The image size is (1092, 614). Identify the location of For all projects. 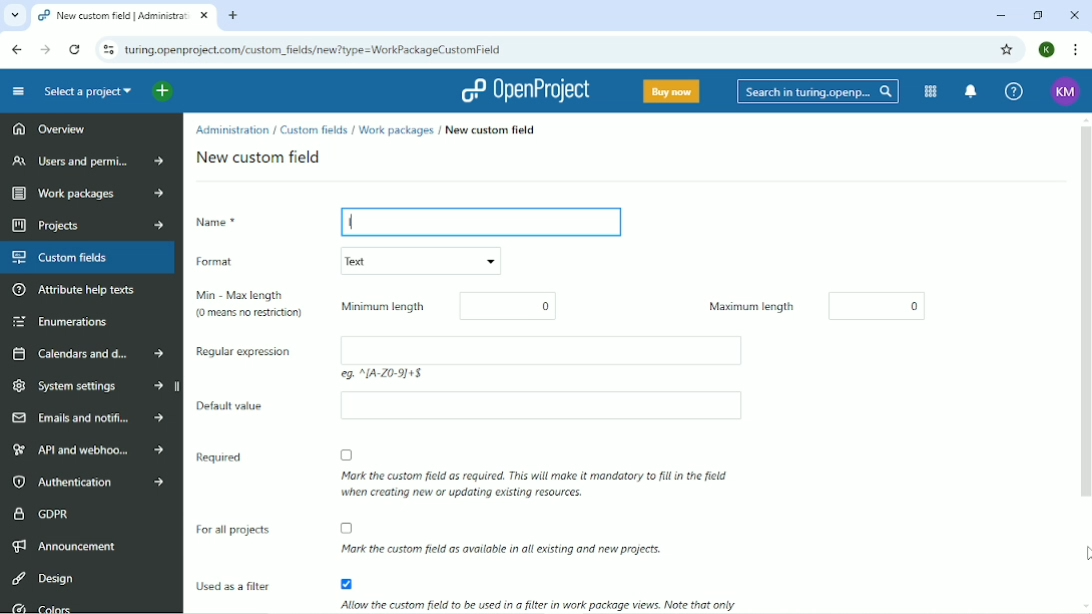
(238, 540).